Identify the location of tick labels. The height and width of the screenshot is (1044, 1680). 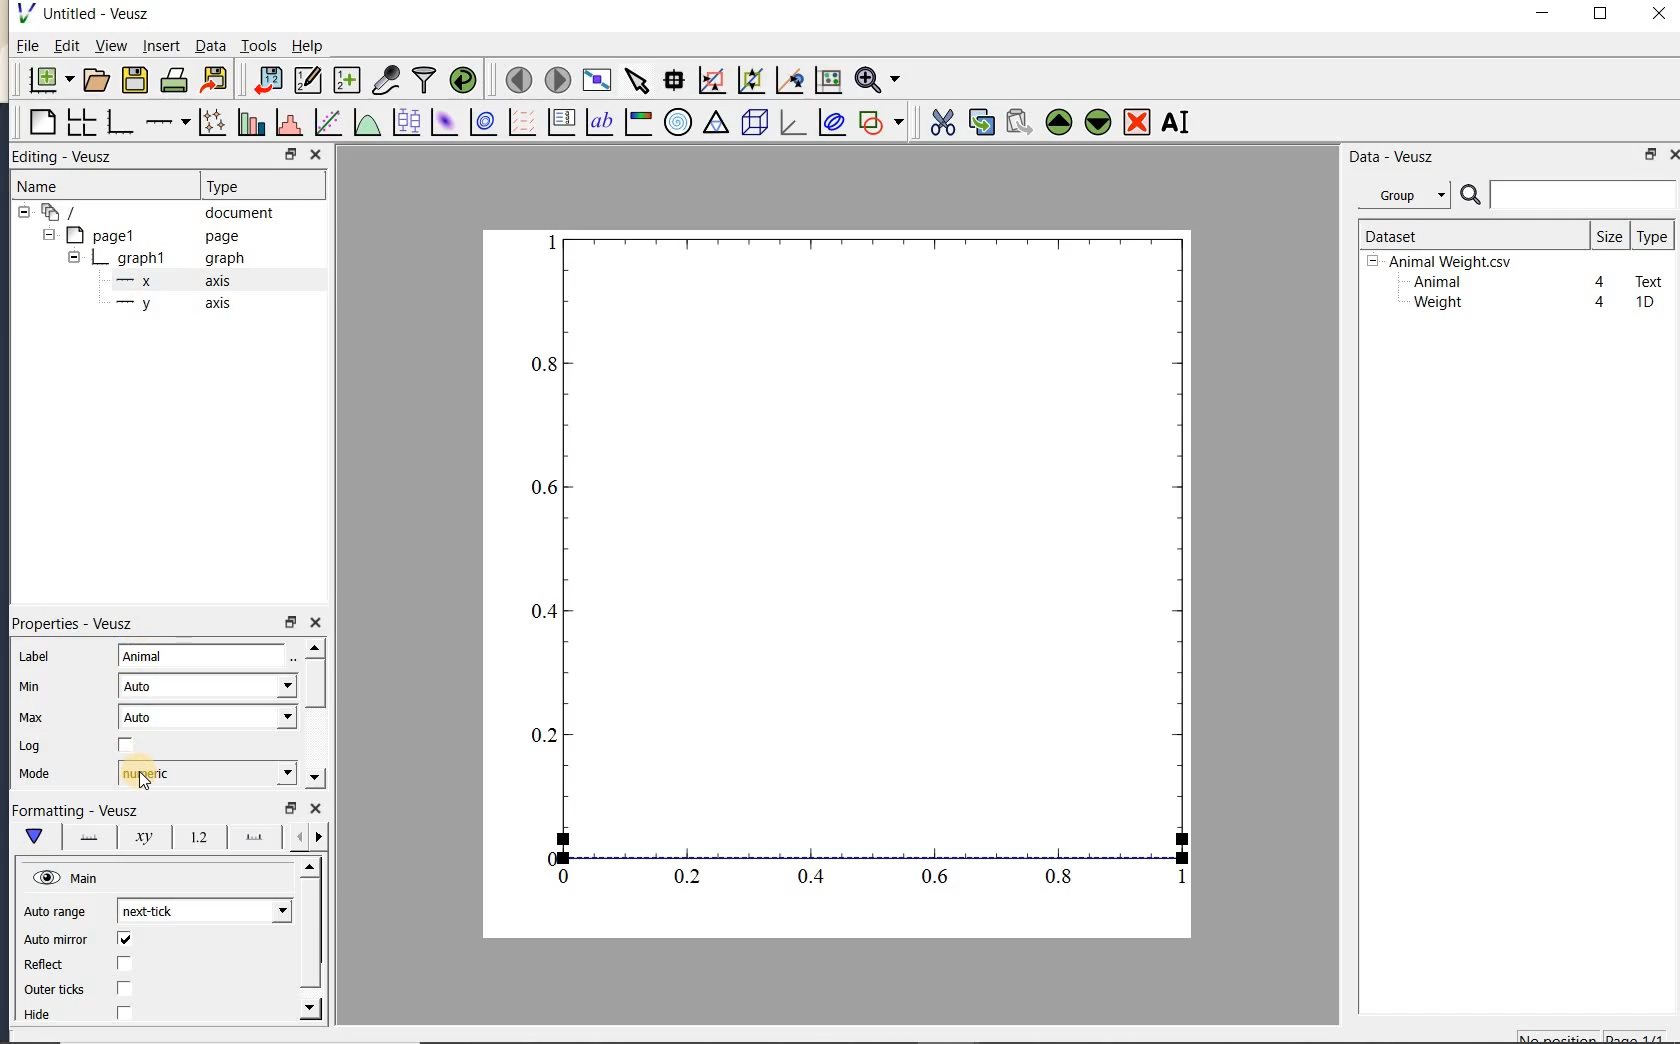
(195, 836).